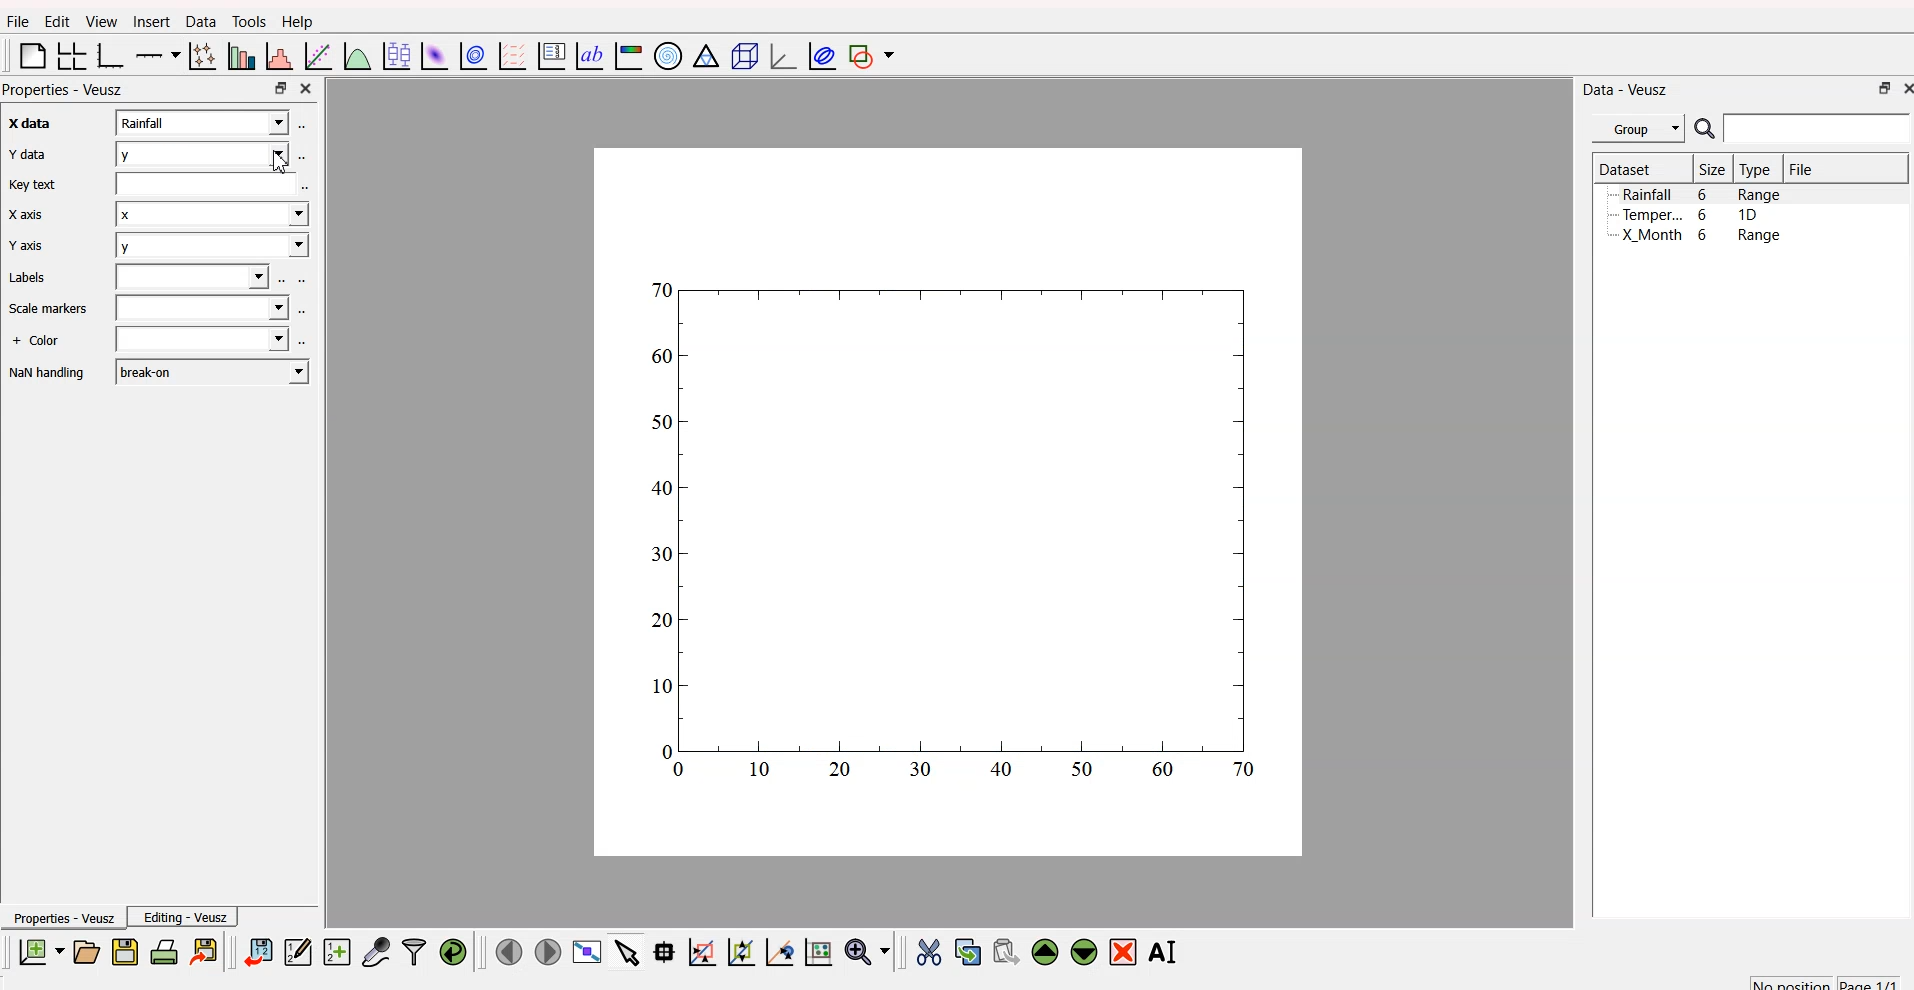  I want to click on base graph, so click(111, 55).